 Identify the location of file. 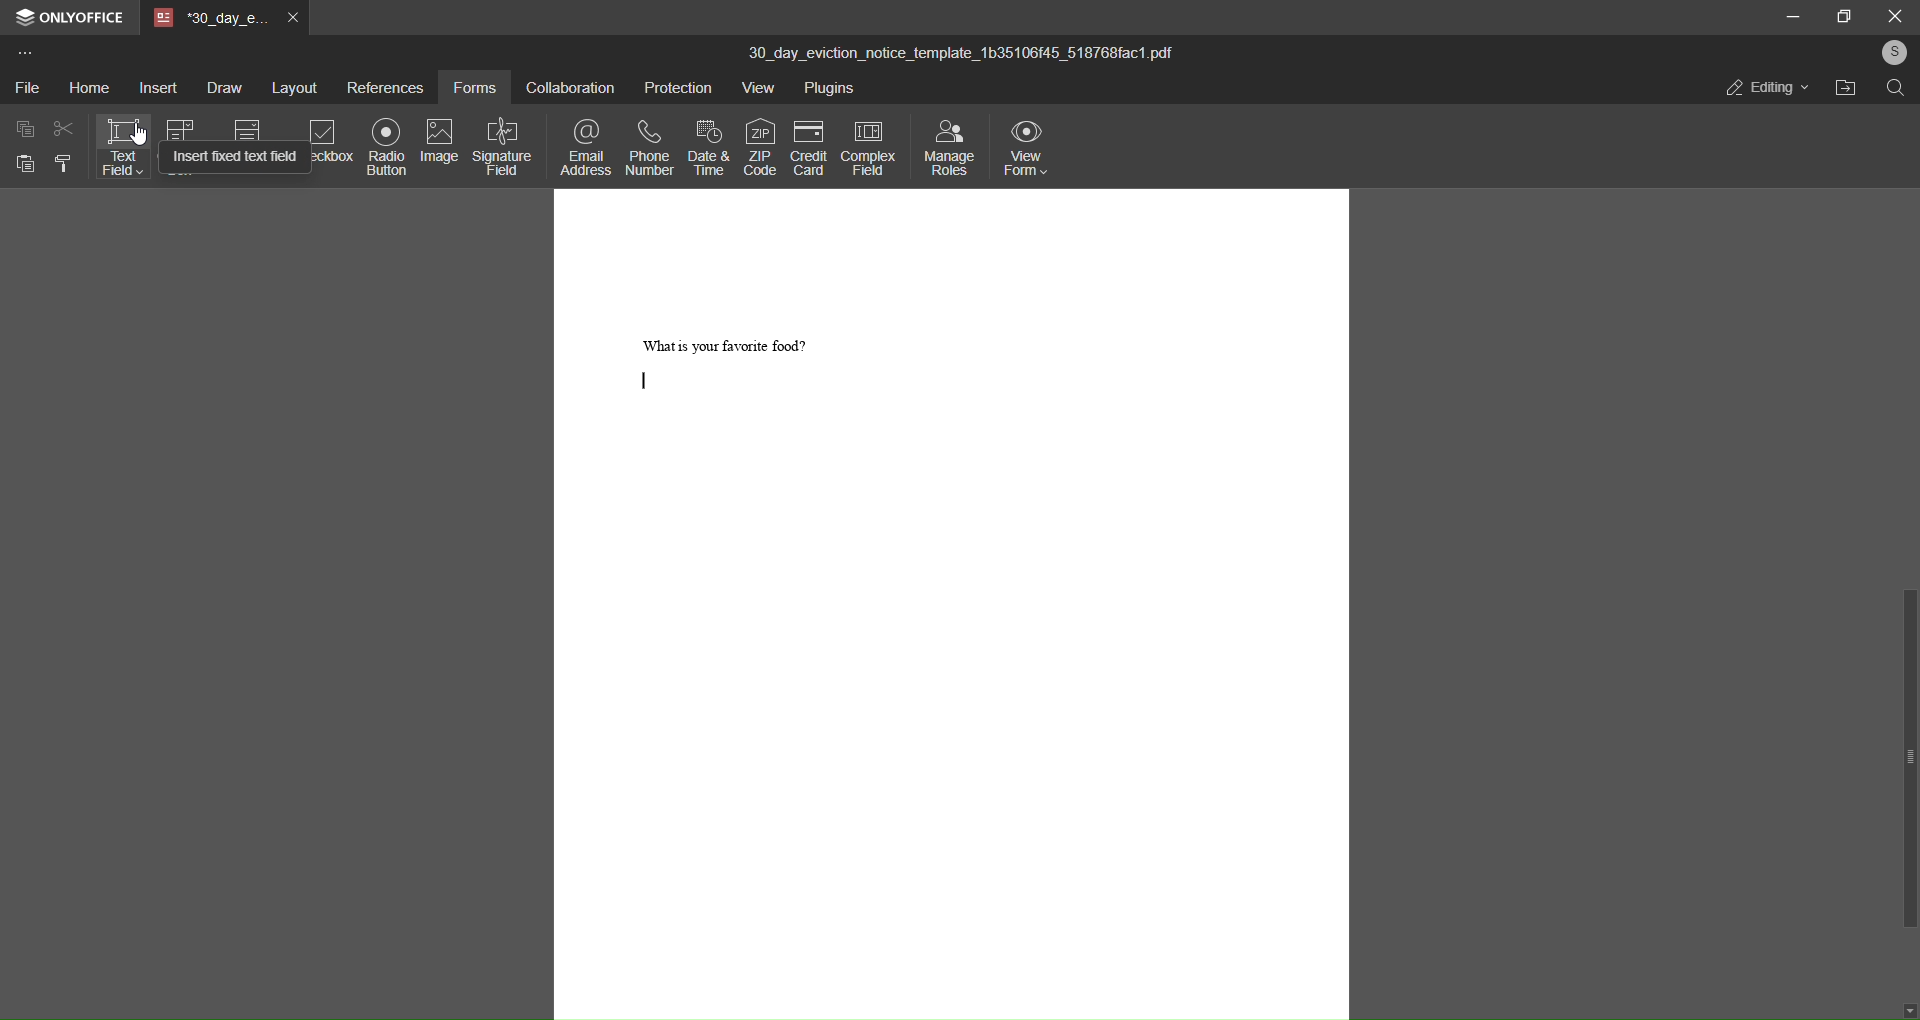
(27, 87).